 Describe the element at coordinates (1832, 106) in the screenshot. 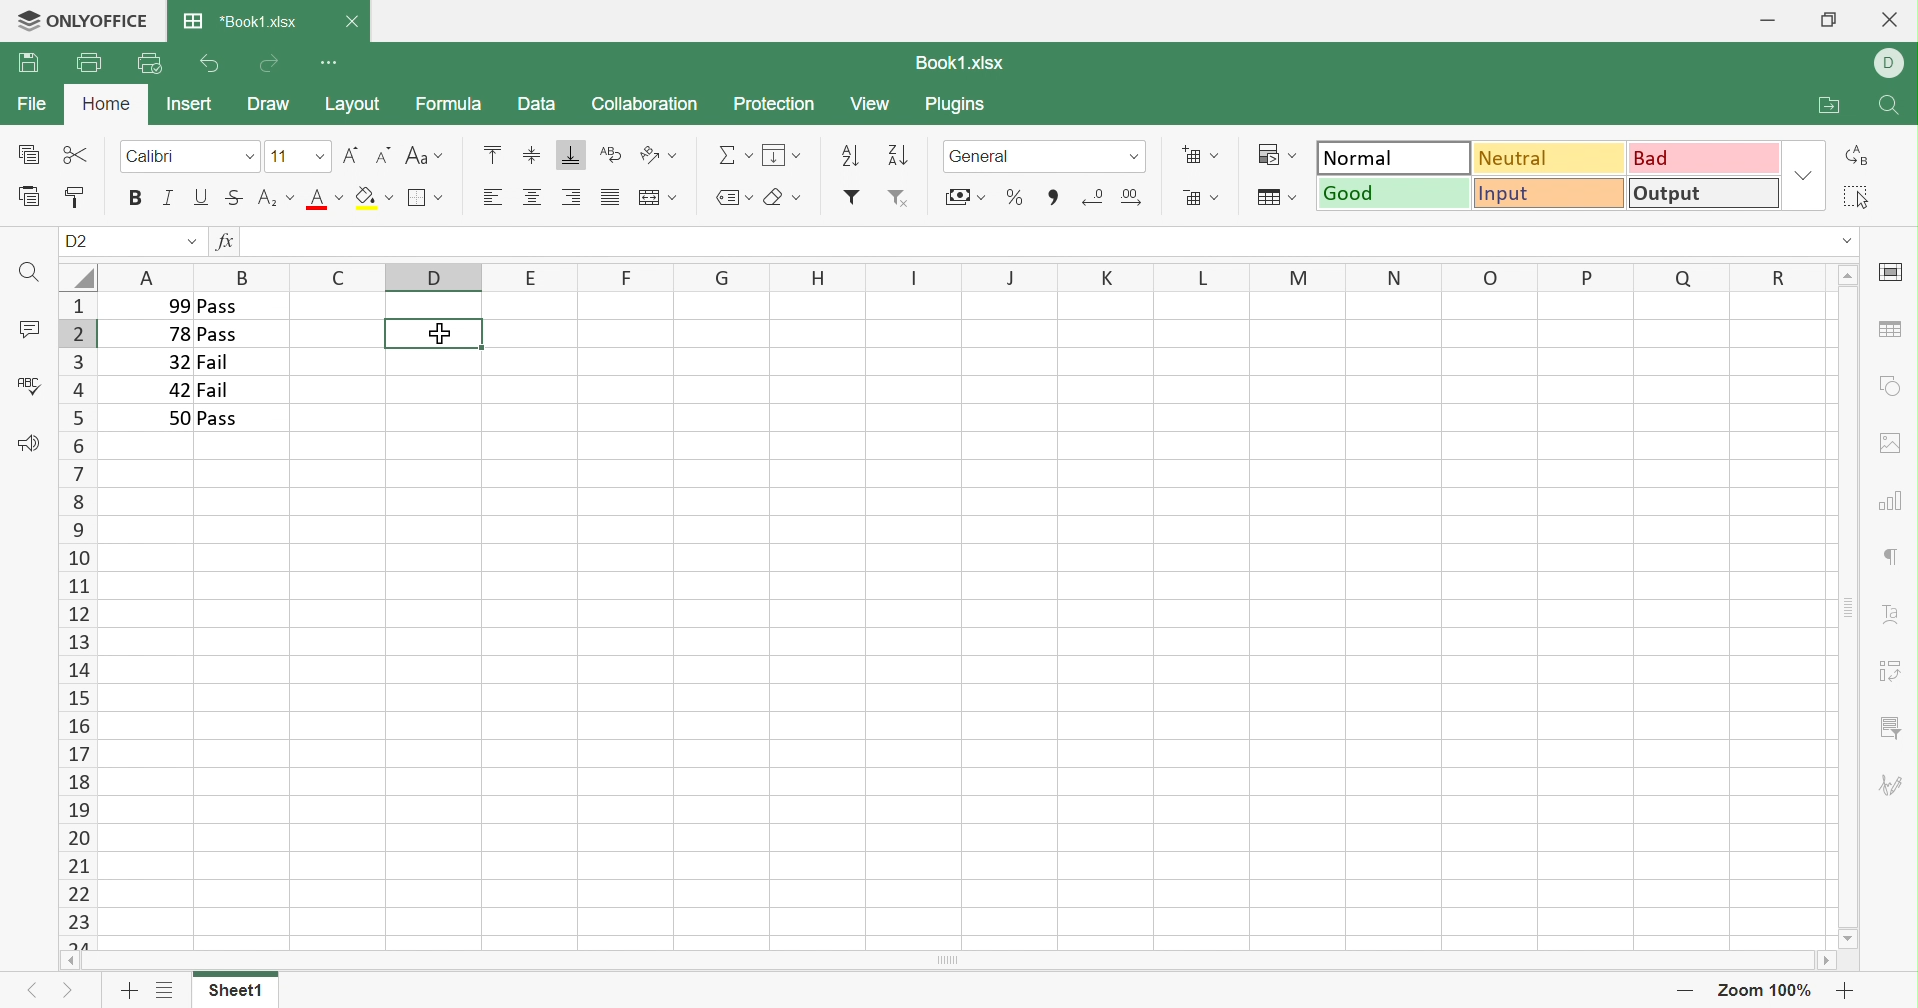

I see `Go to file location` at that location.